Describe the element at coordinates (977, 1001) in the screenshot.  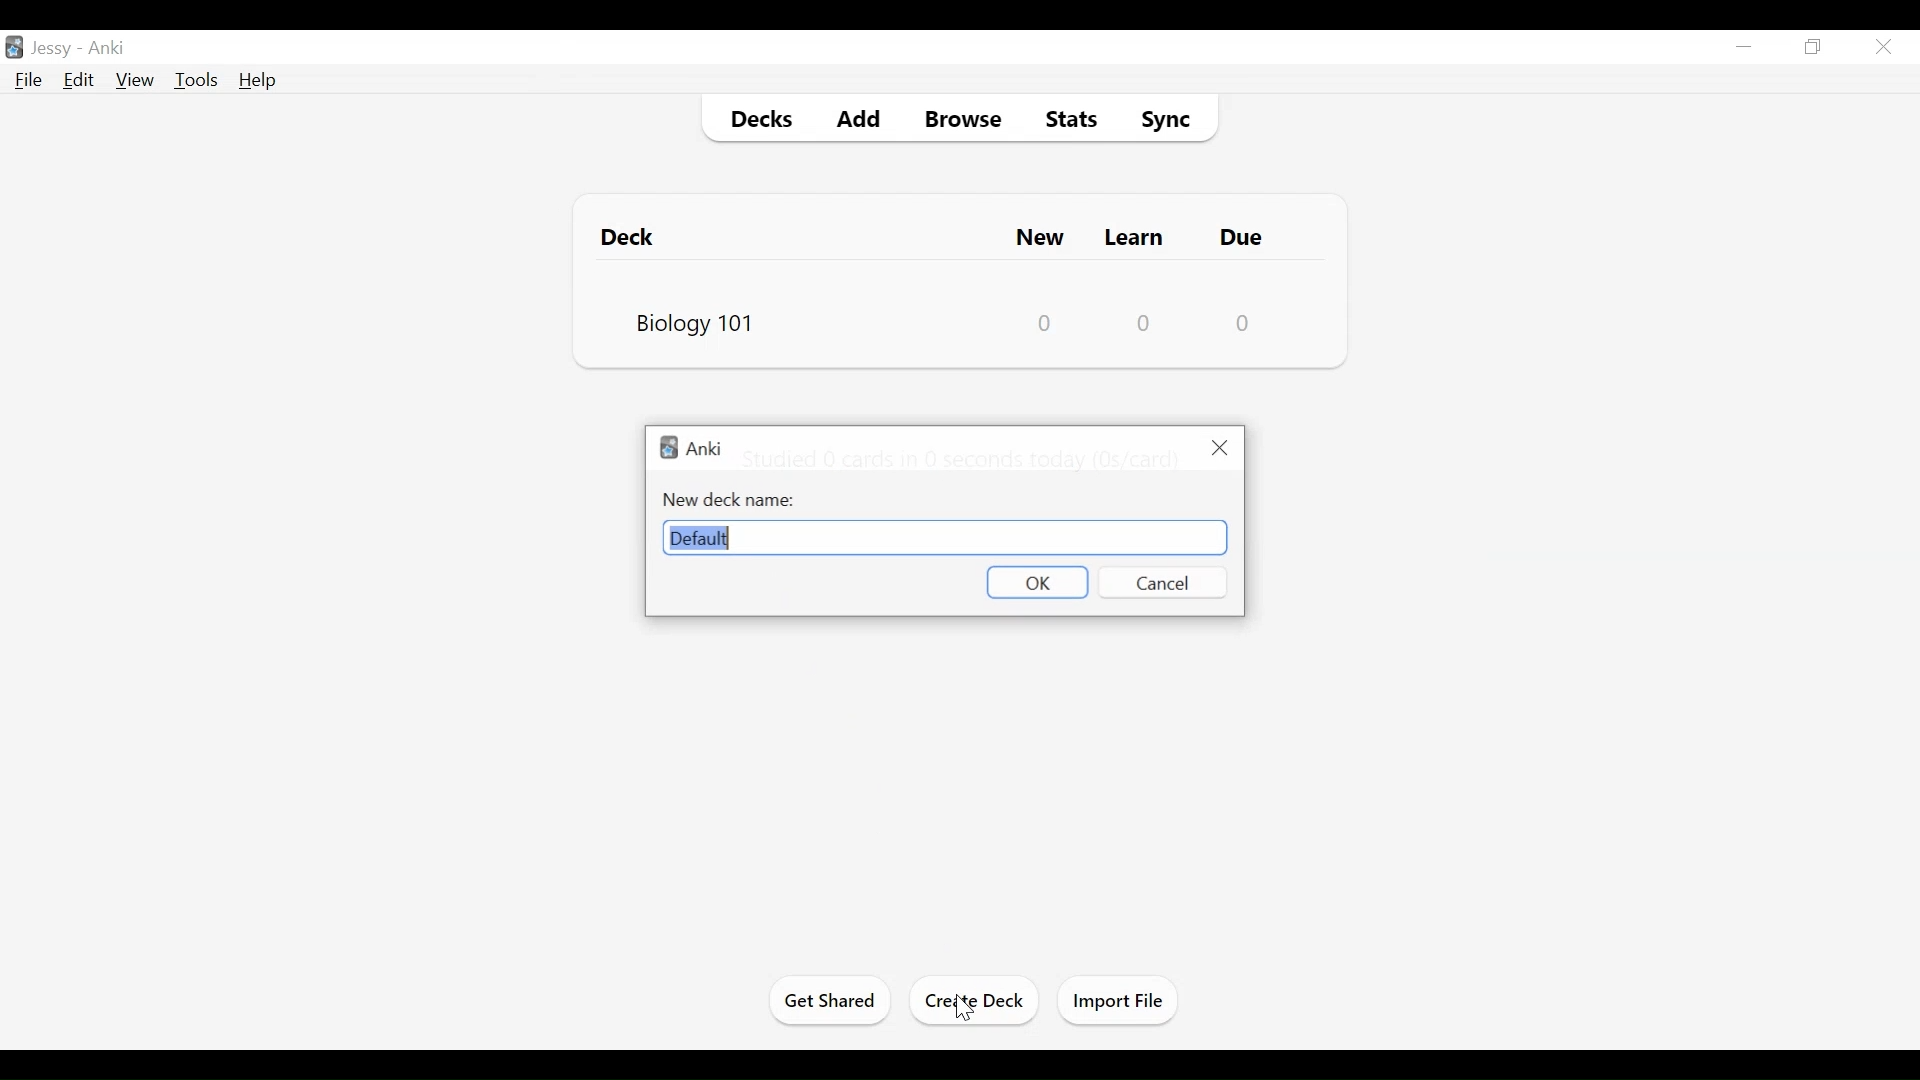
I see `Create Deck` at that location.